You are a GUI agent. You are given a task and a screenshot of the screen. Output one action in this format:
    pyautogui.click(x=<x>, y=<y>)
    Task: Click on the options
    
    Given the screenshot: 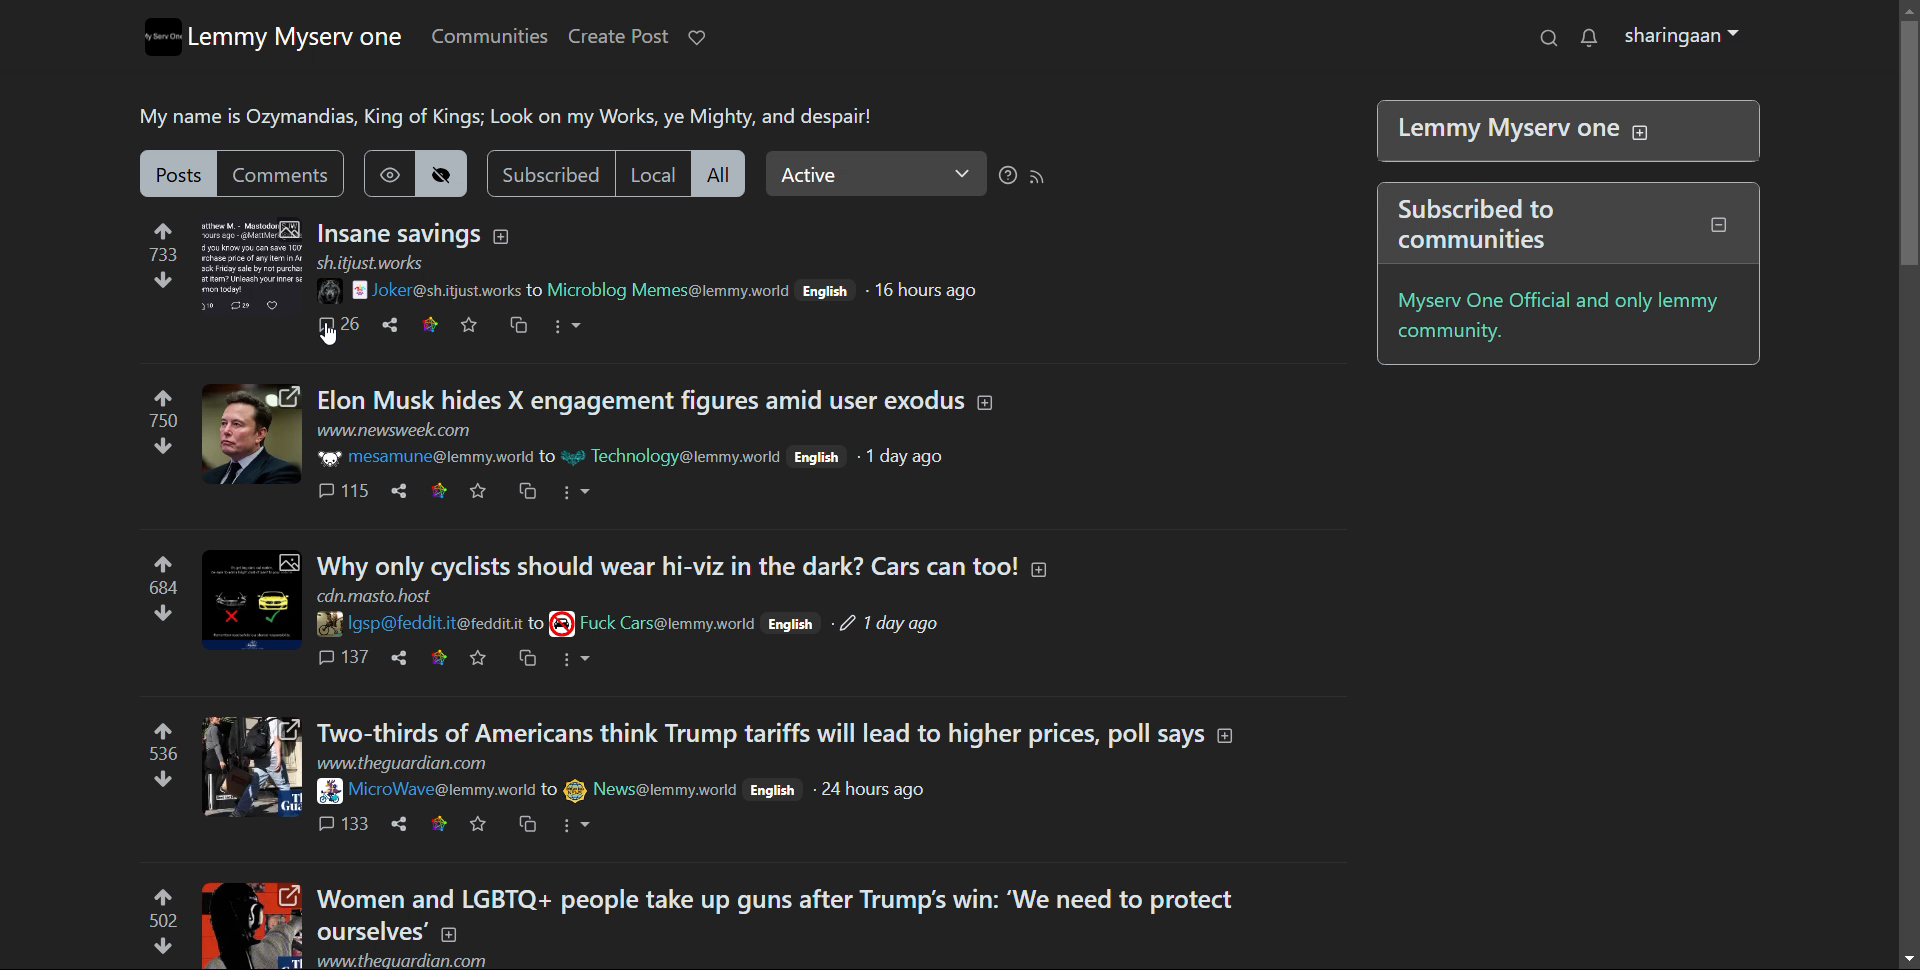 What is the action you would take?
    pyautogui.click(x=575, y=492)
    